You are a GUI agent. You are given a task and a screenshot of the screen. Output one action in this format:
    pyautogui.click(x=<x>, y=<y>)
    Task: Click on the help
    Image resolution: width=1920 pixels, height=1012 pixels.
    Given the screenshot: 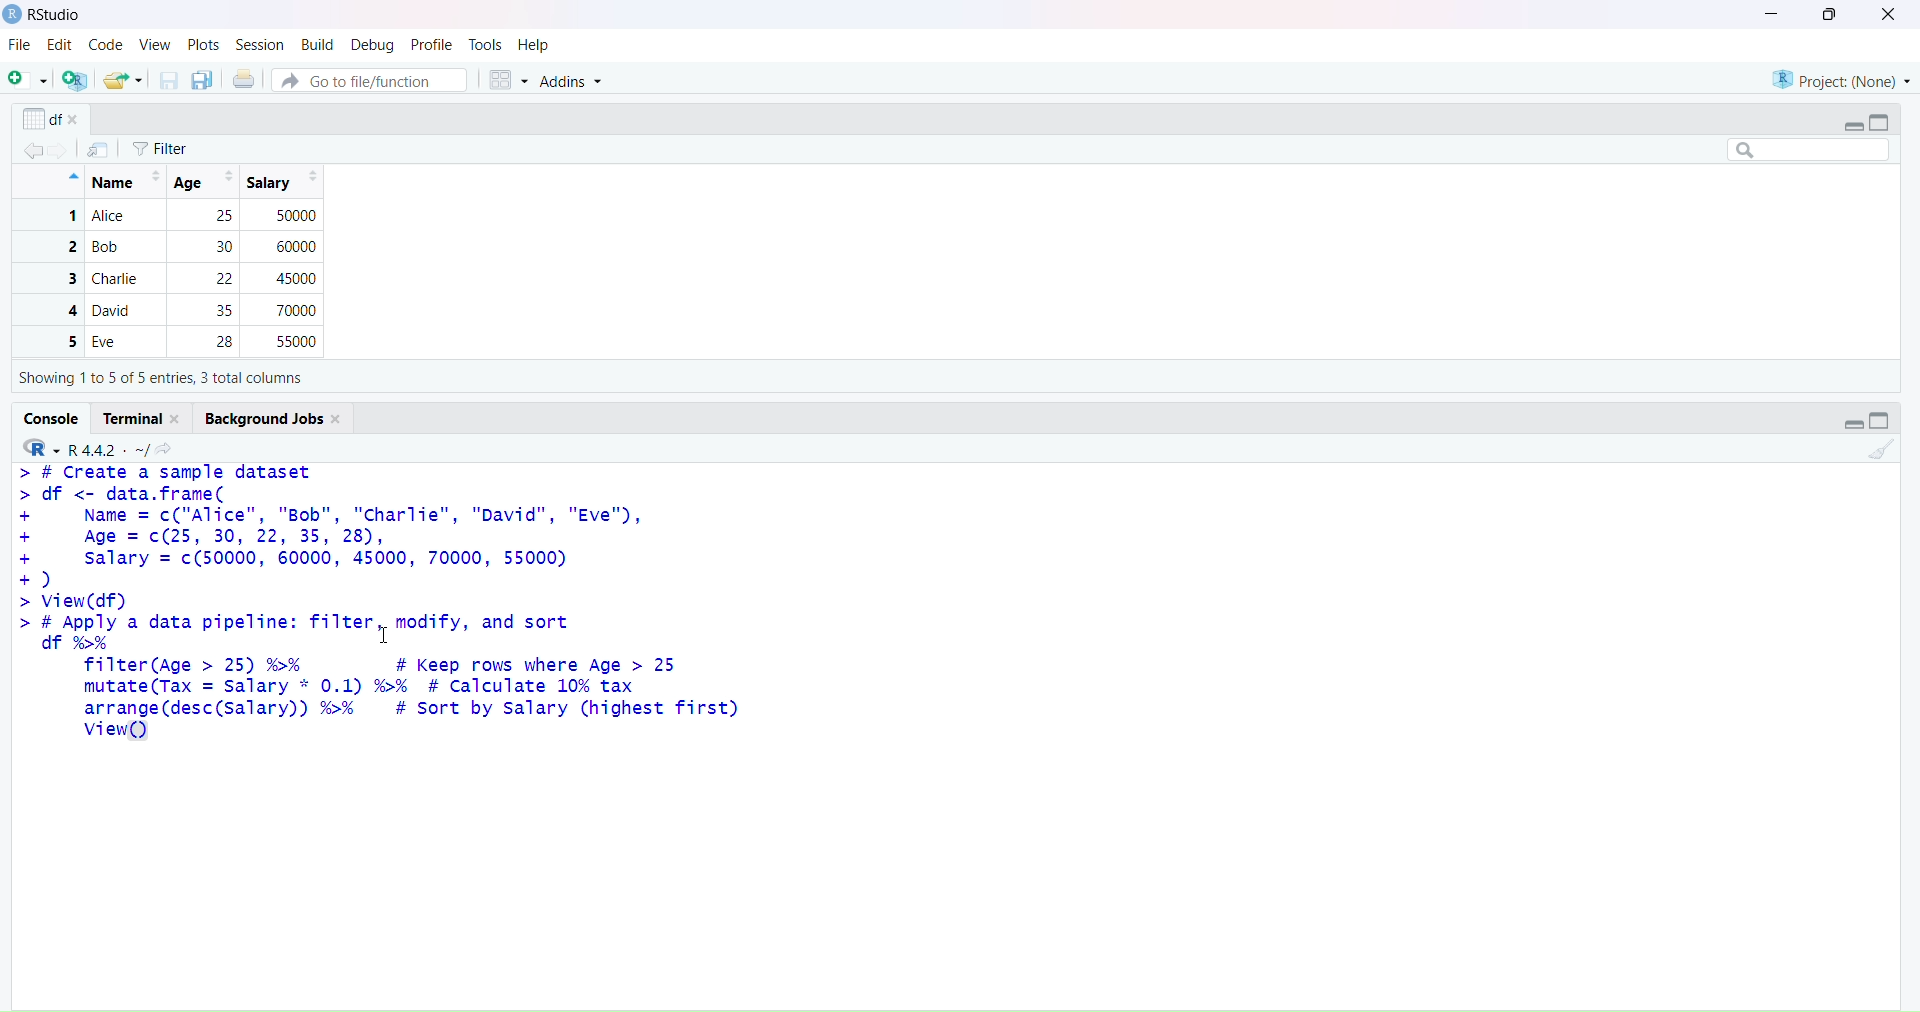 What is the action you would take?
    pyautogui.click(x=537, y=45)
    